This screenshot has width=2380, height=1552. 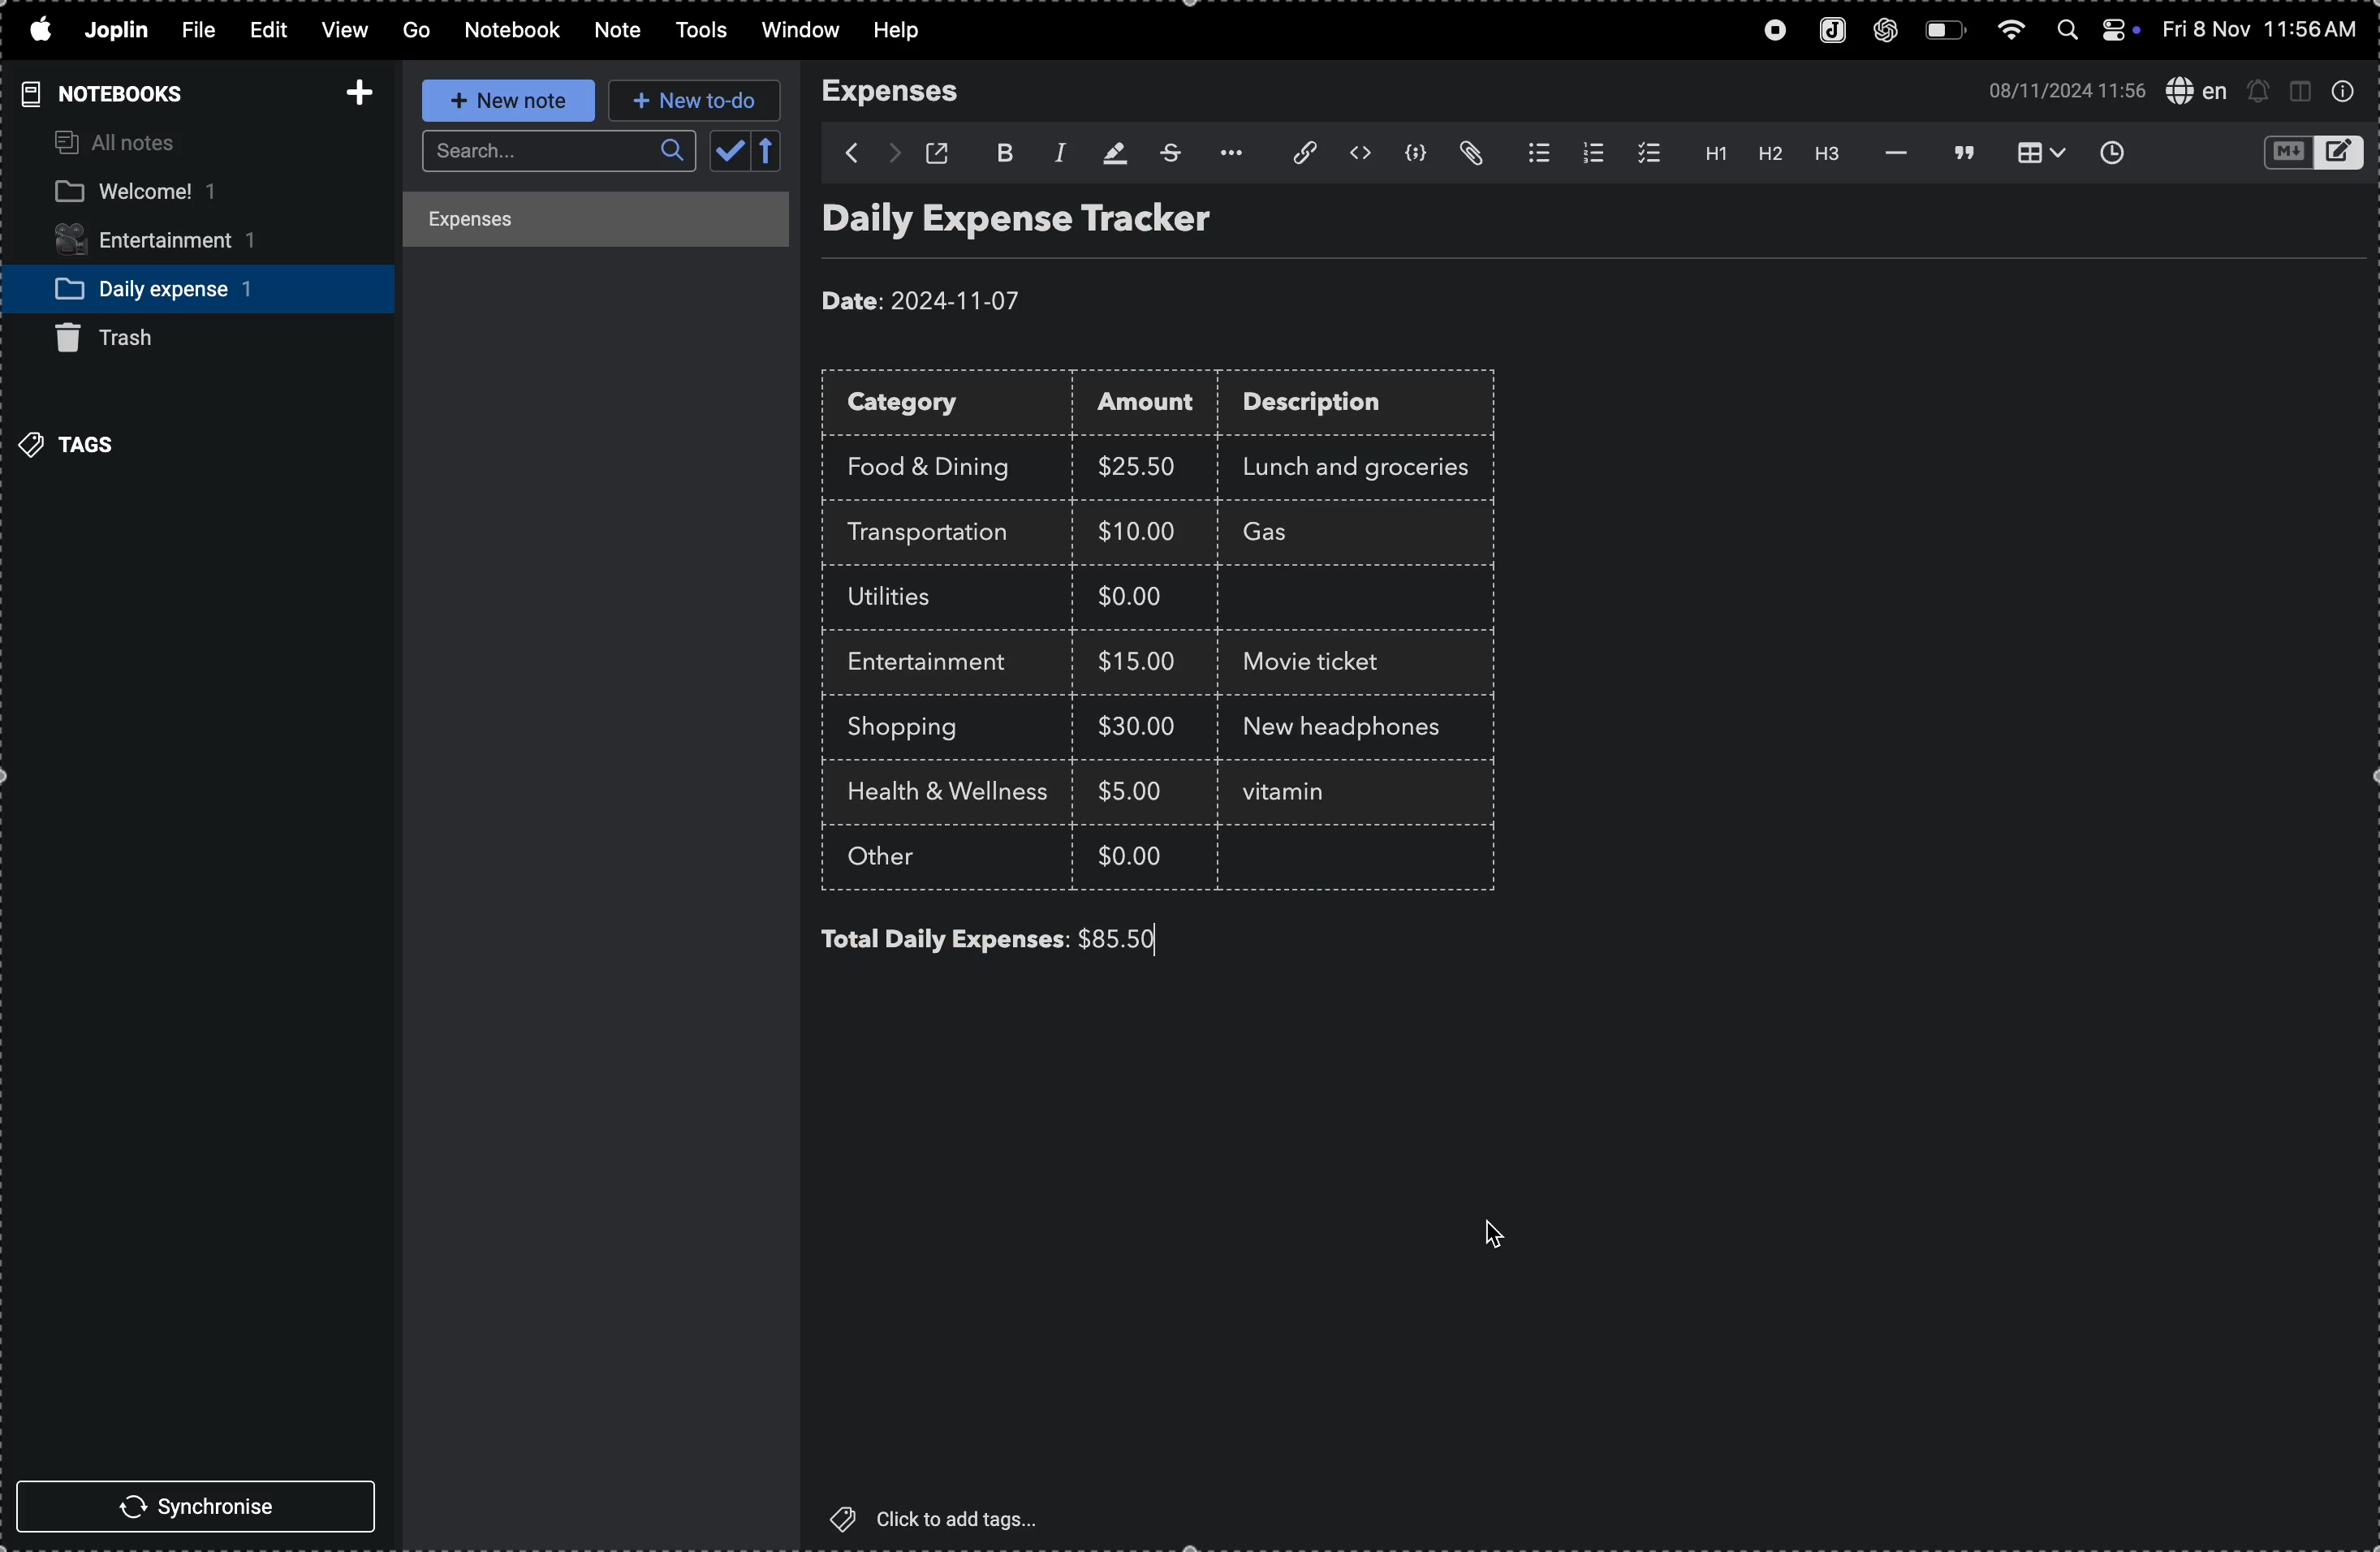 What do you see at coordinates (2096, 32) in the screenshot?
I see `apple widgets` at bounding box center [2096, 32].